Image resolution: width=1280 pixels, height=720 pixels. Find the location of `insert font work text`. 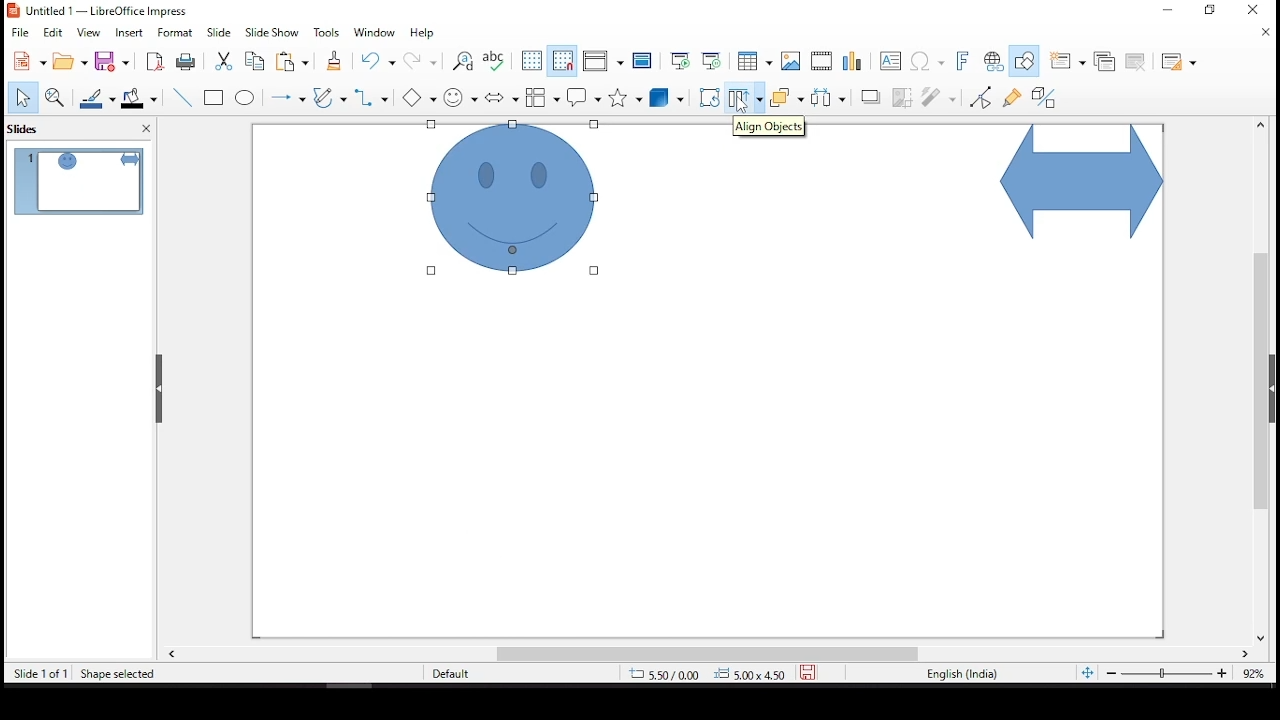

insert font work text is located at coordinates (963, 60).